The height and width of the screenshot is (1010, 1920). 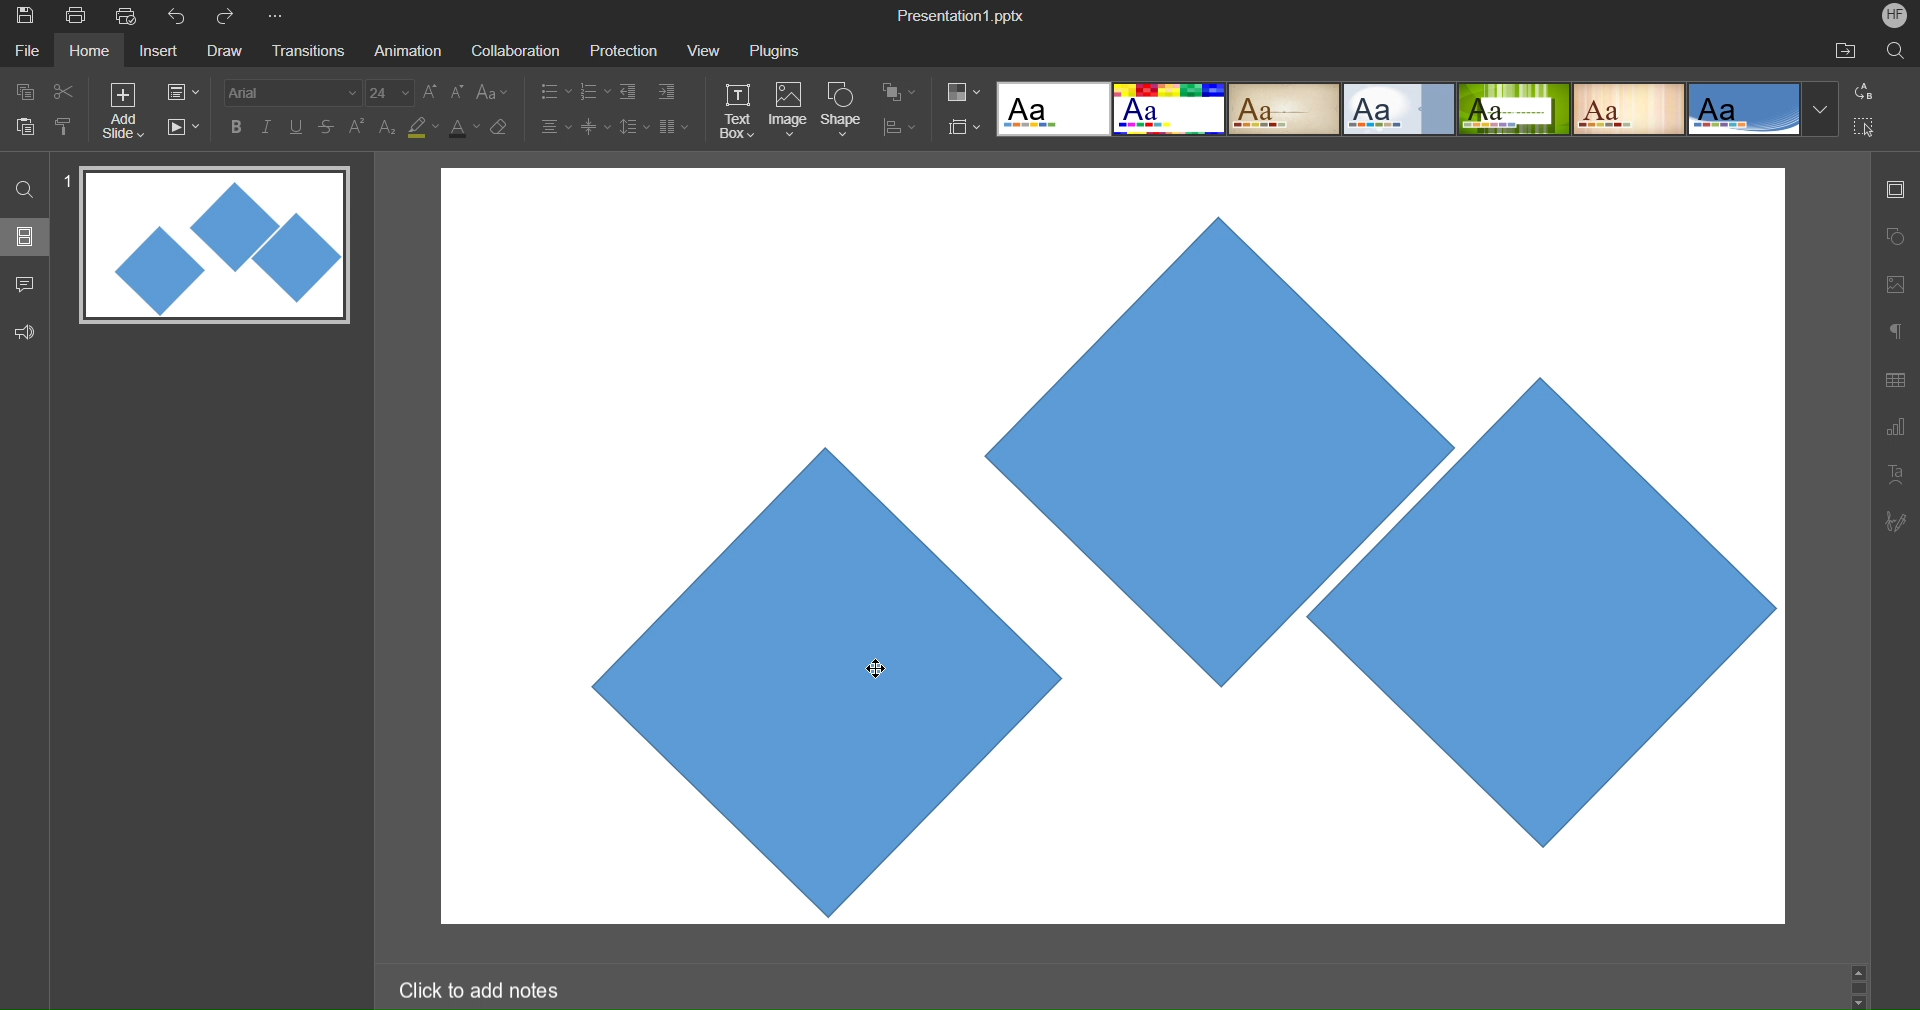 What do you see at coordinates (1892, 284) in the screenshot?
I see `Image Settings` at bounding box center [1892, 284].